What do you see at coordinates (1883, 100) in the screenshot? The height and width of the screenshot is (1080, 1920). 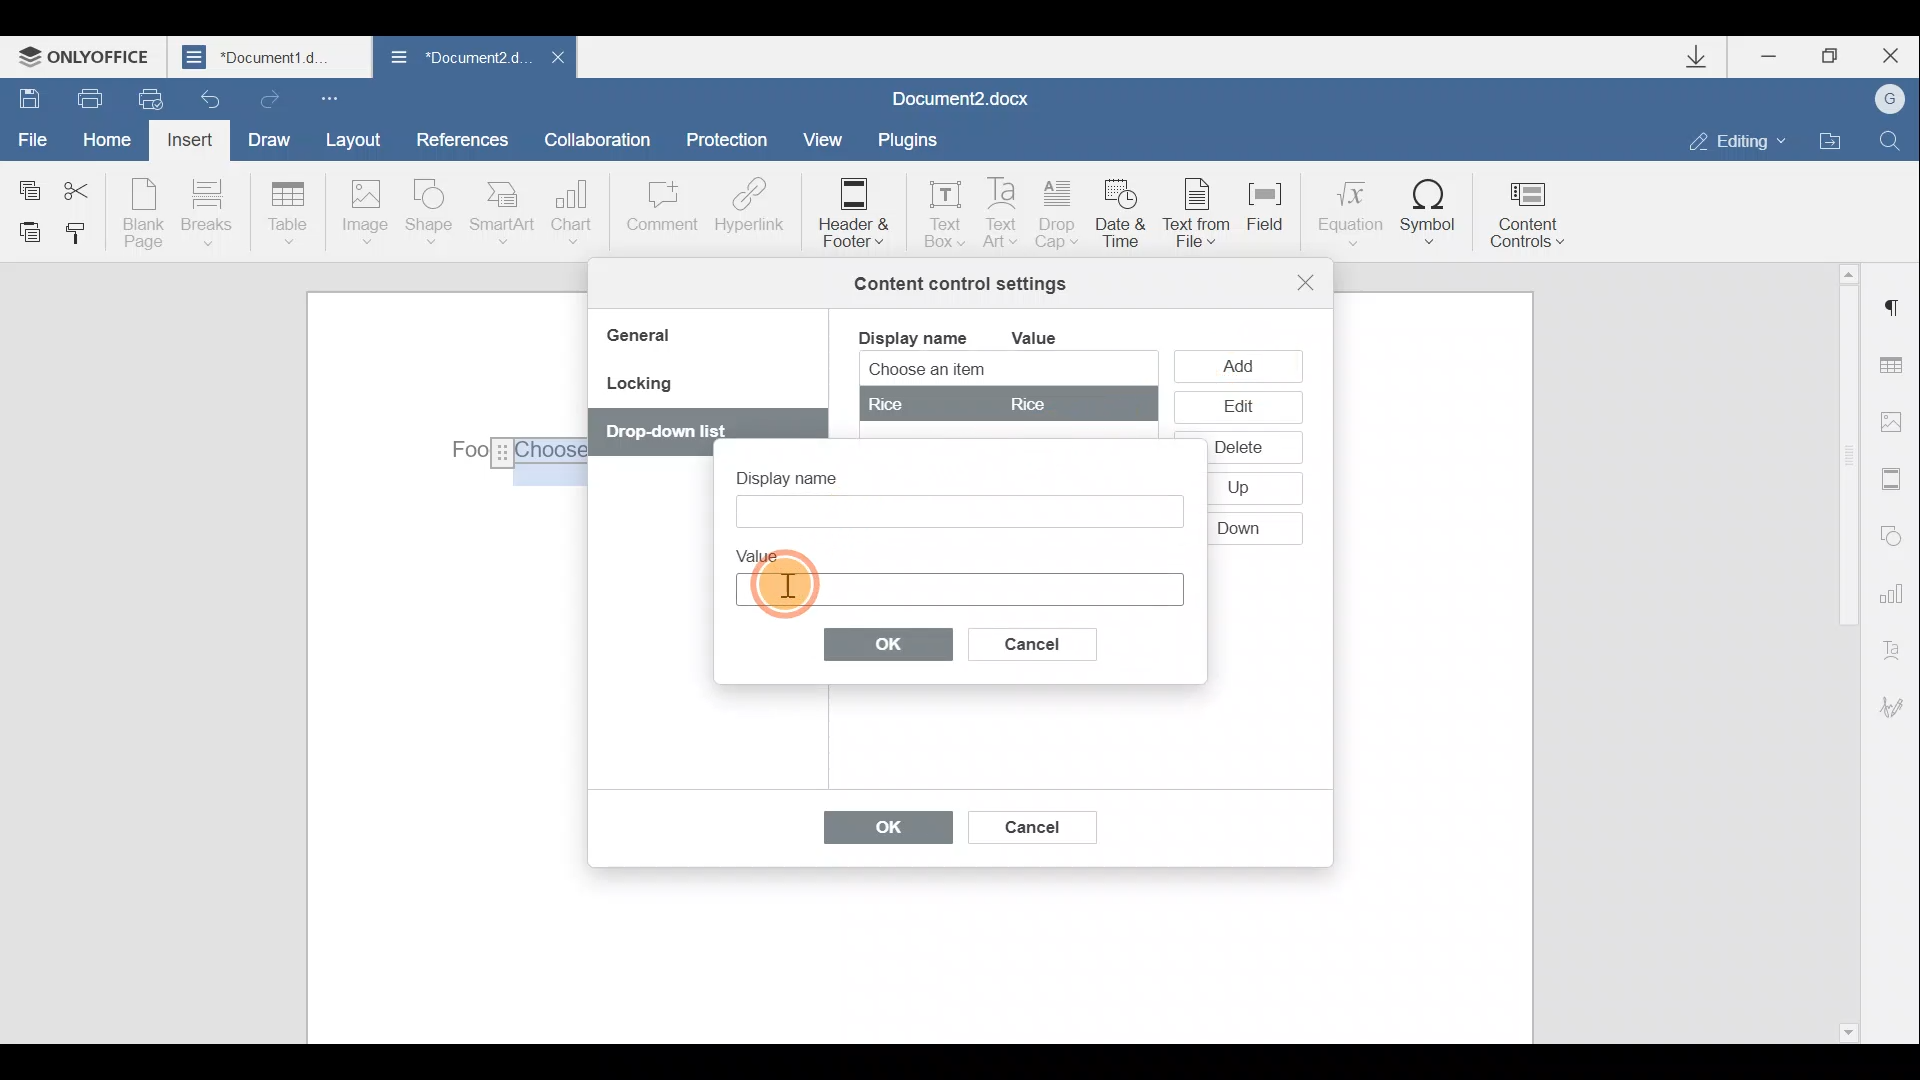 I see `Account name` at bounding box center [1883, 100].